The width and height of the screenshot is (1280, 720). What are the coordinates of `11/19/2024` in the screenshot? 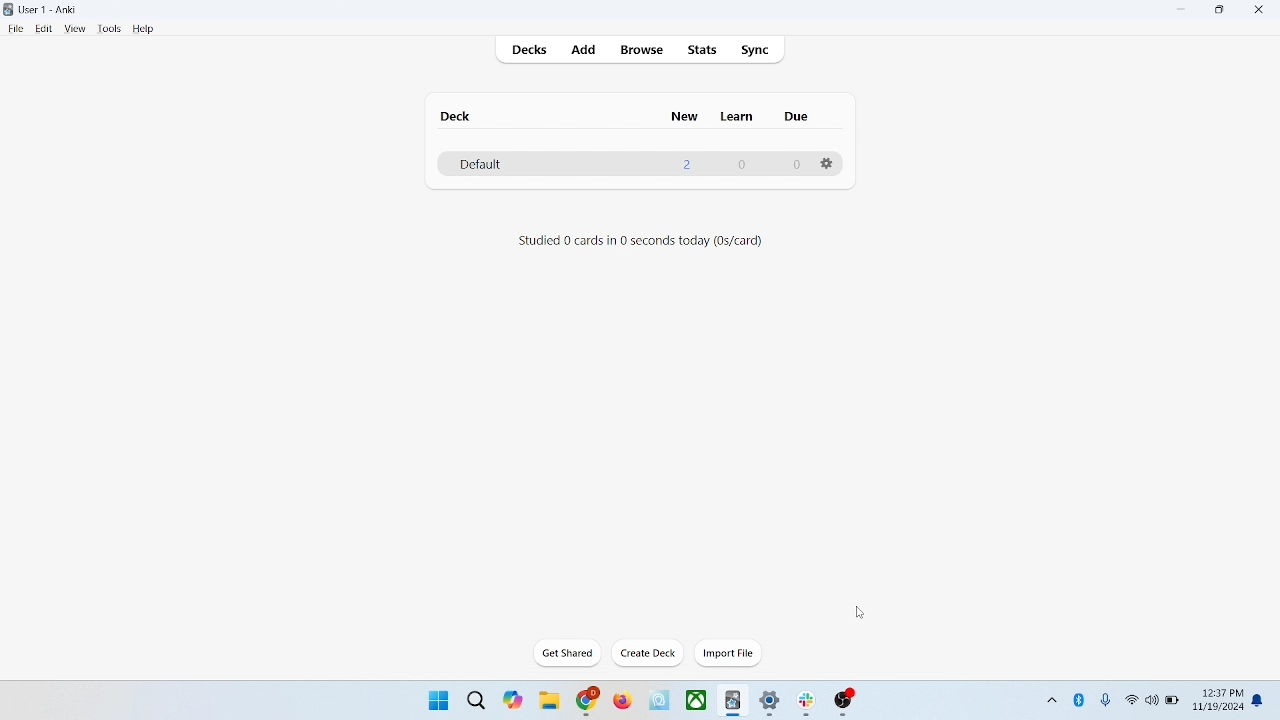 It's located at (1217, 708).